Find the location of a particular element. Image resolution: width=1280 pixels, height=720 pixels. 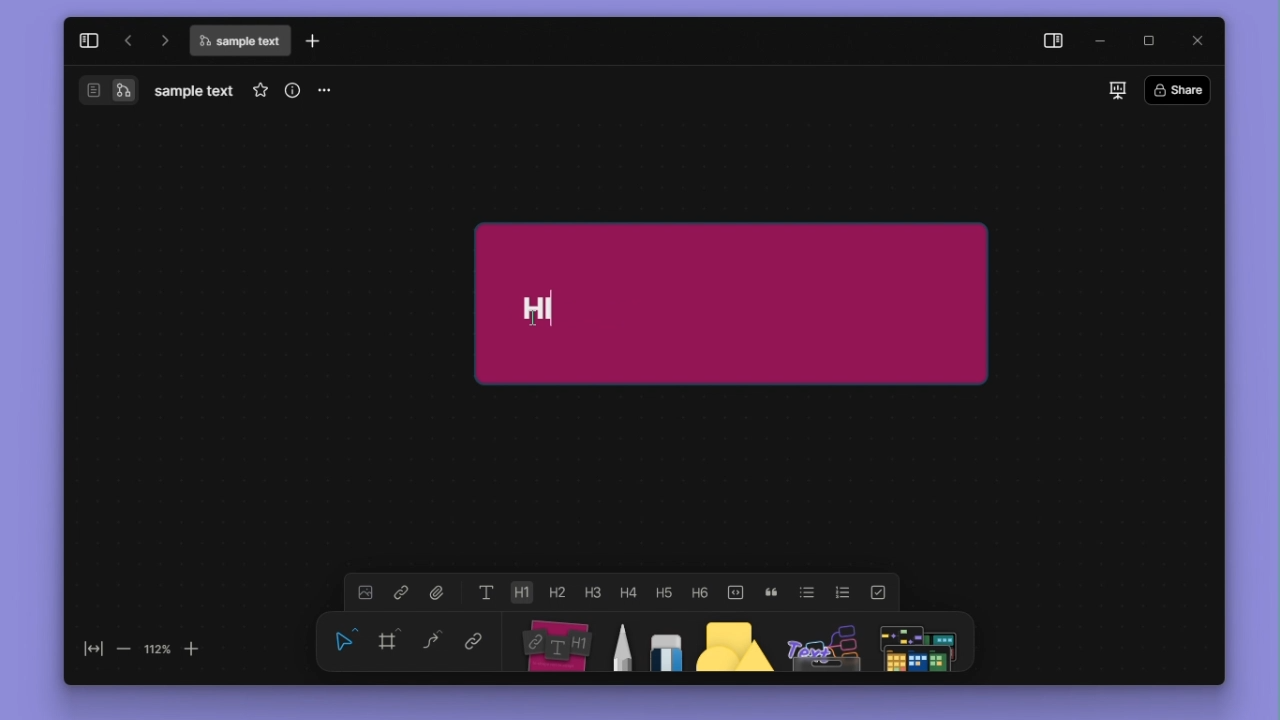

zoom in is located at coordinates (191, 650).